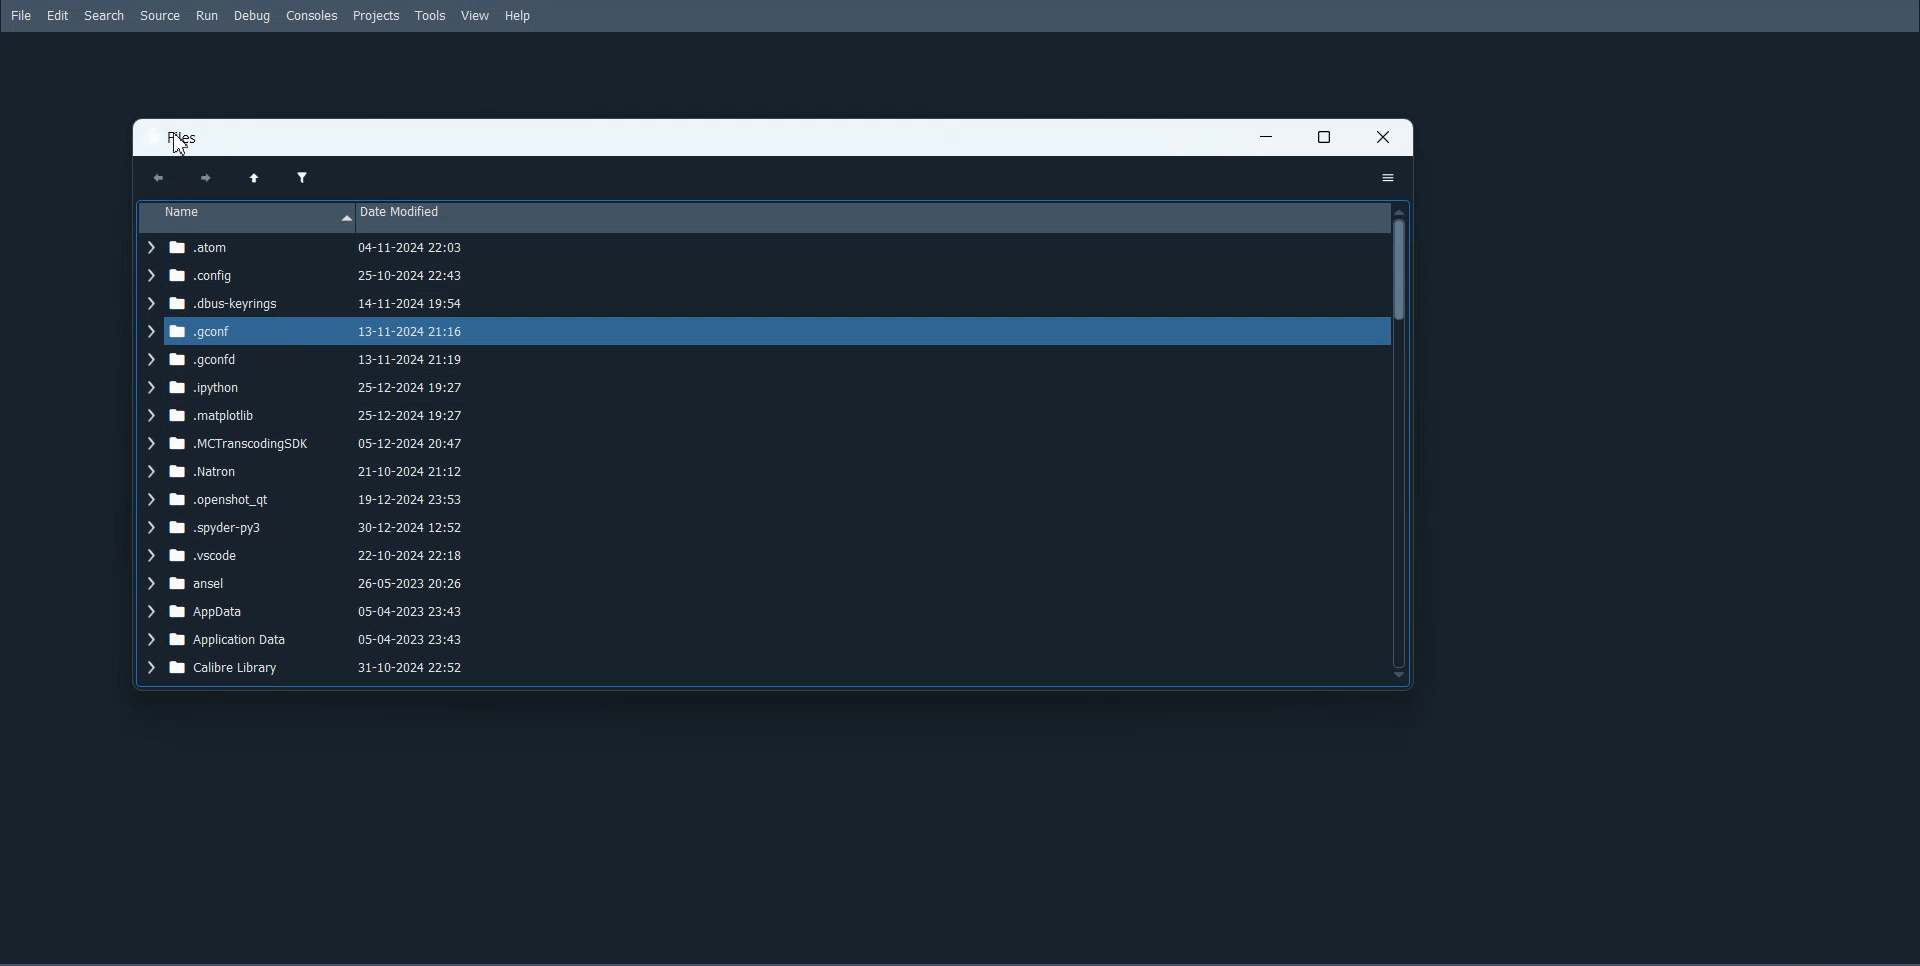 The height and width of the screenshot is (966, 1920). What do you see at coordinates (1382, 137) in the screenshot?
I see `Close` at bounding box center [1382, 137].